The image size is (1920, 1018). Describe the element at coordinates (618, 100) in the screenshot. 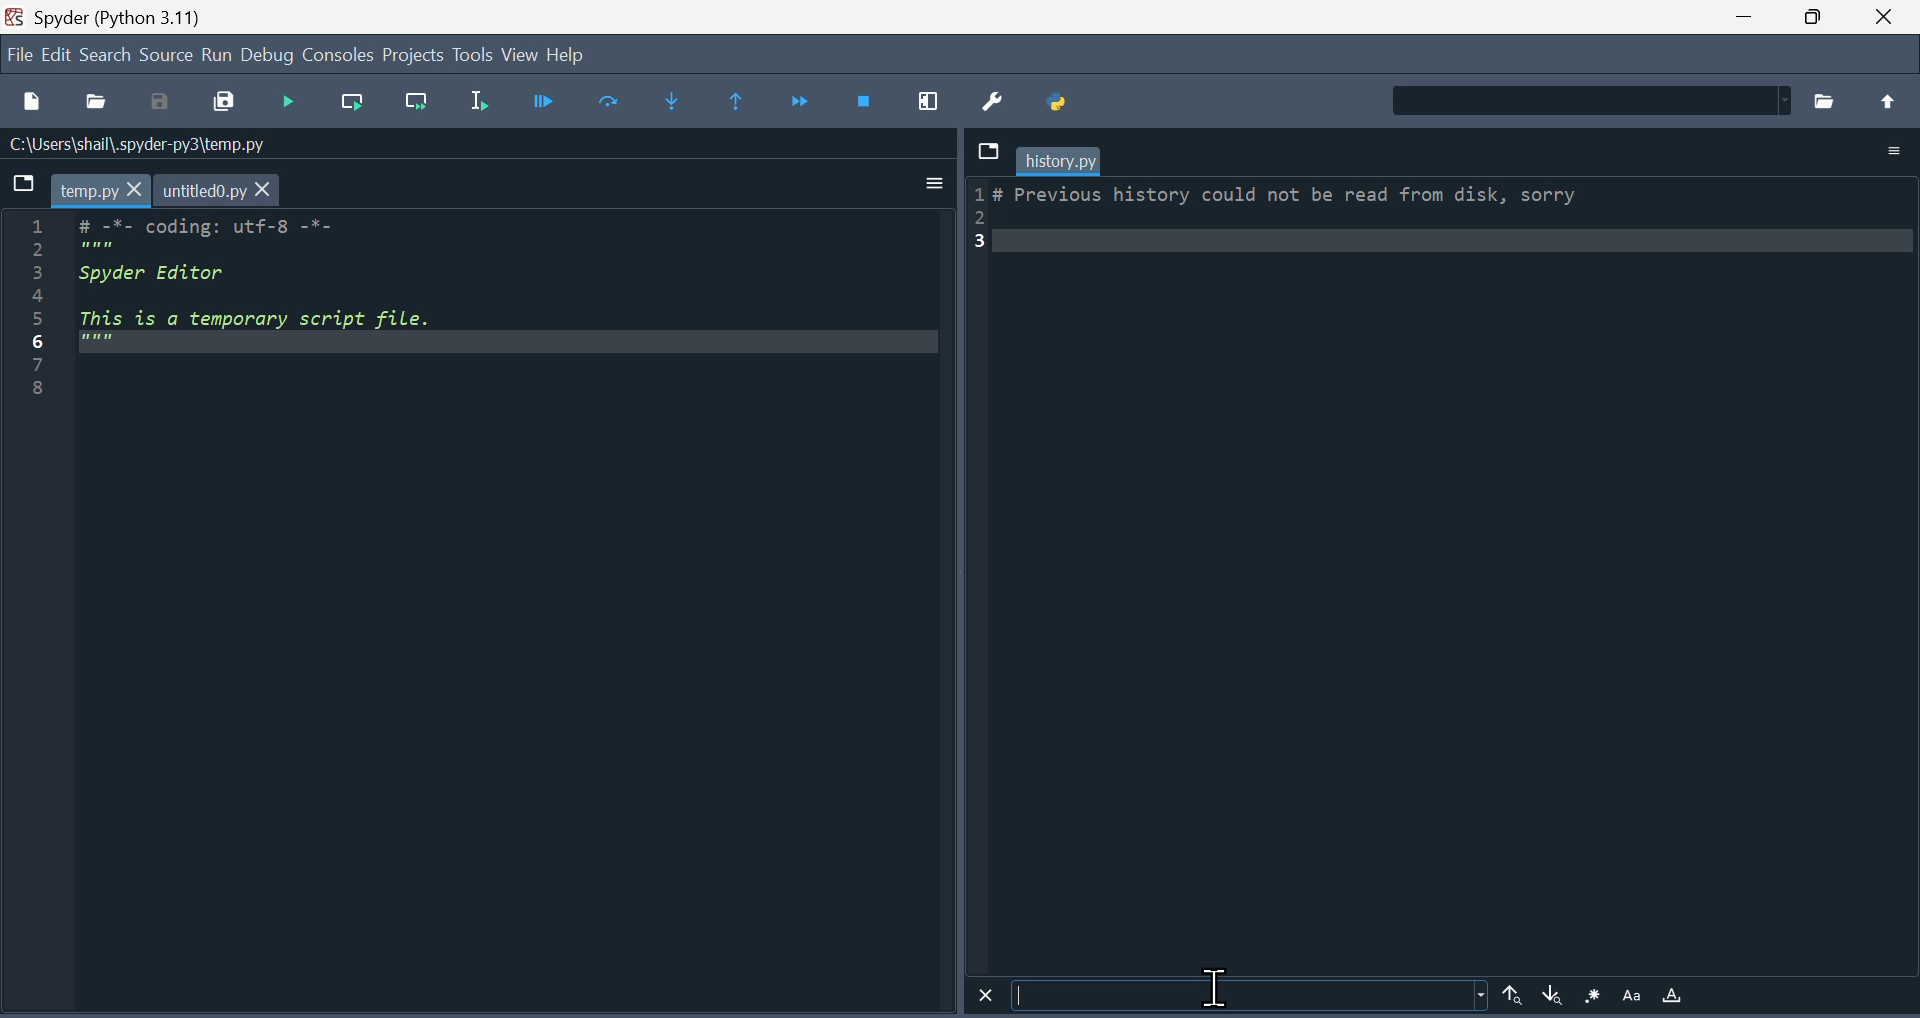

I see `Run cell` at that location.